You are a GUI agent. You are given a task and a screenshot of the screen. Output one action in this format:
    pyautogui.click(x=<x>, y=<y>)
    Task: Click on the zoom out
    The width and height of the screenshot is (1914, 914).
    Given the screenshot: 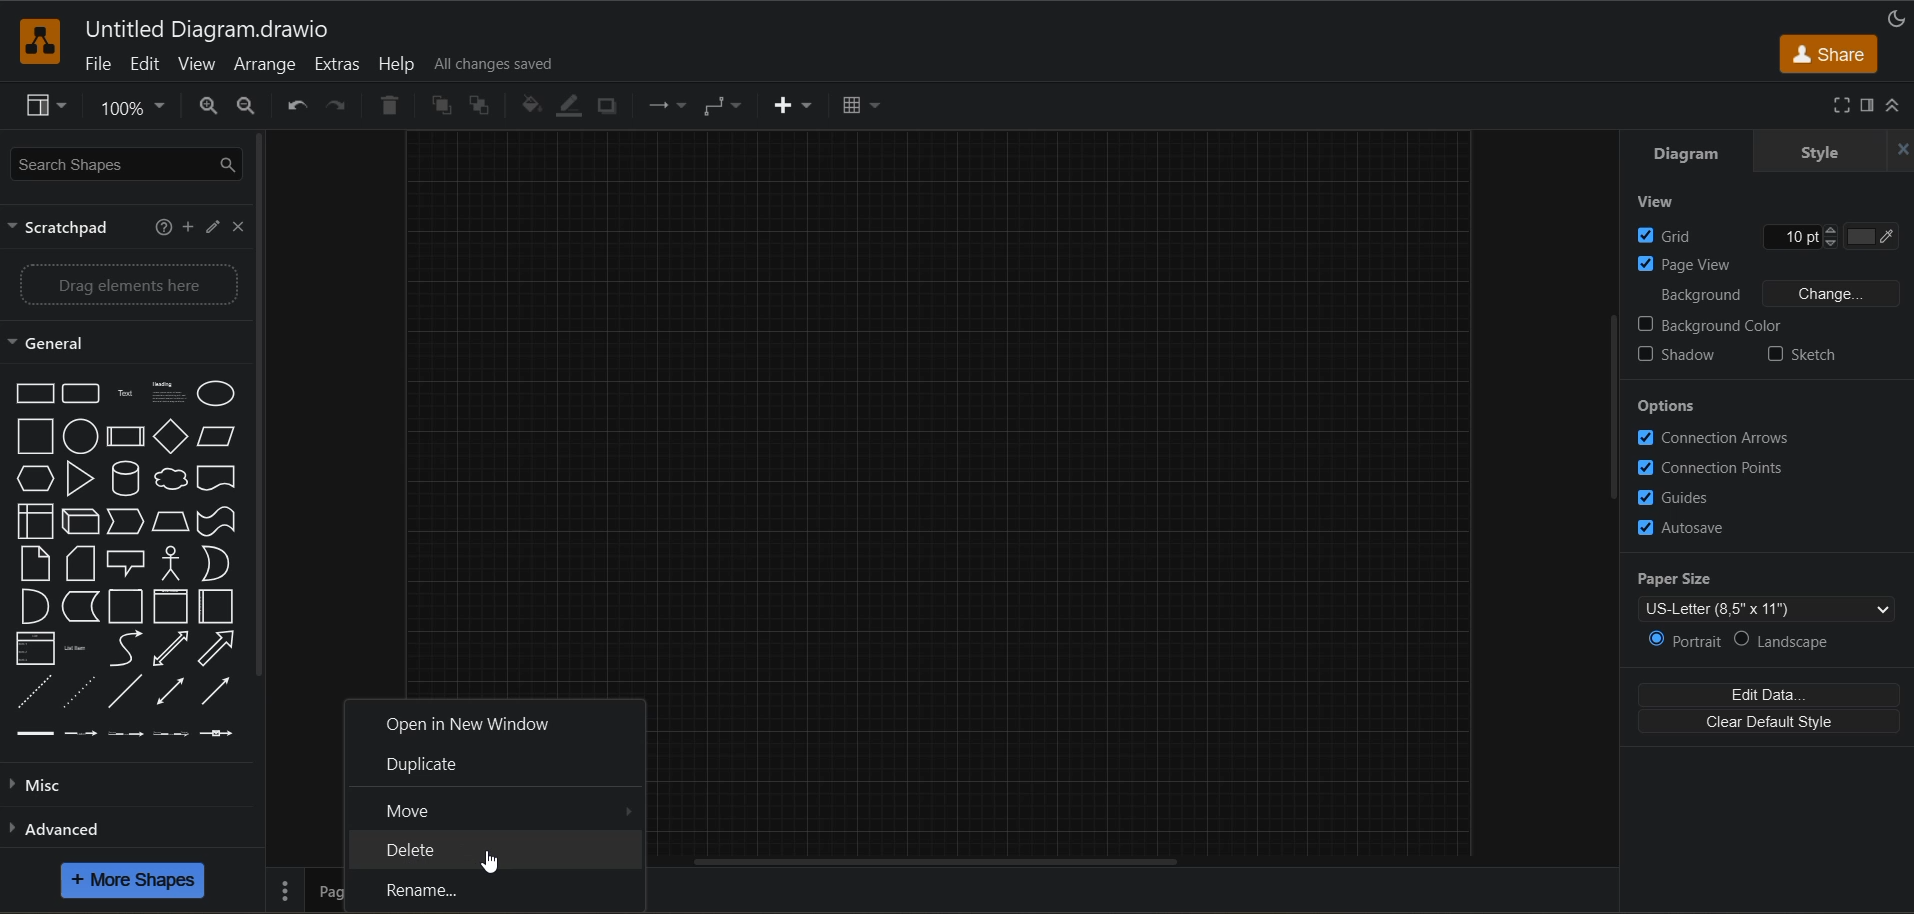 What is the action you would take?
    pyautogui.click(x=245, y=106)
    